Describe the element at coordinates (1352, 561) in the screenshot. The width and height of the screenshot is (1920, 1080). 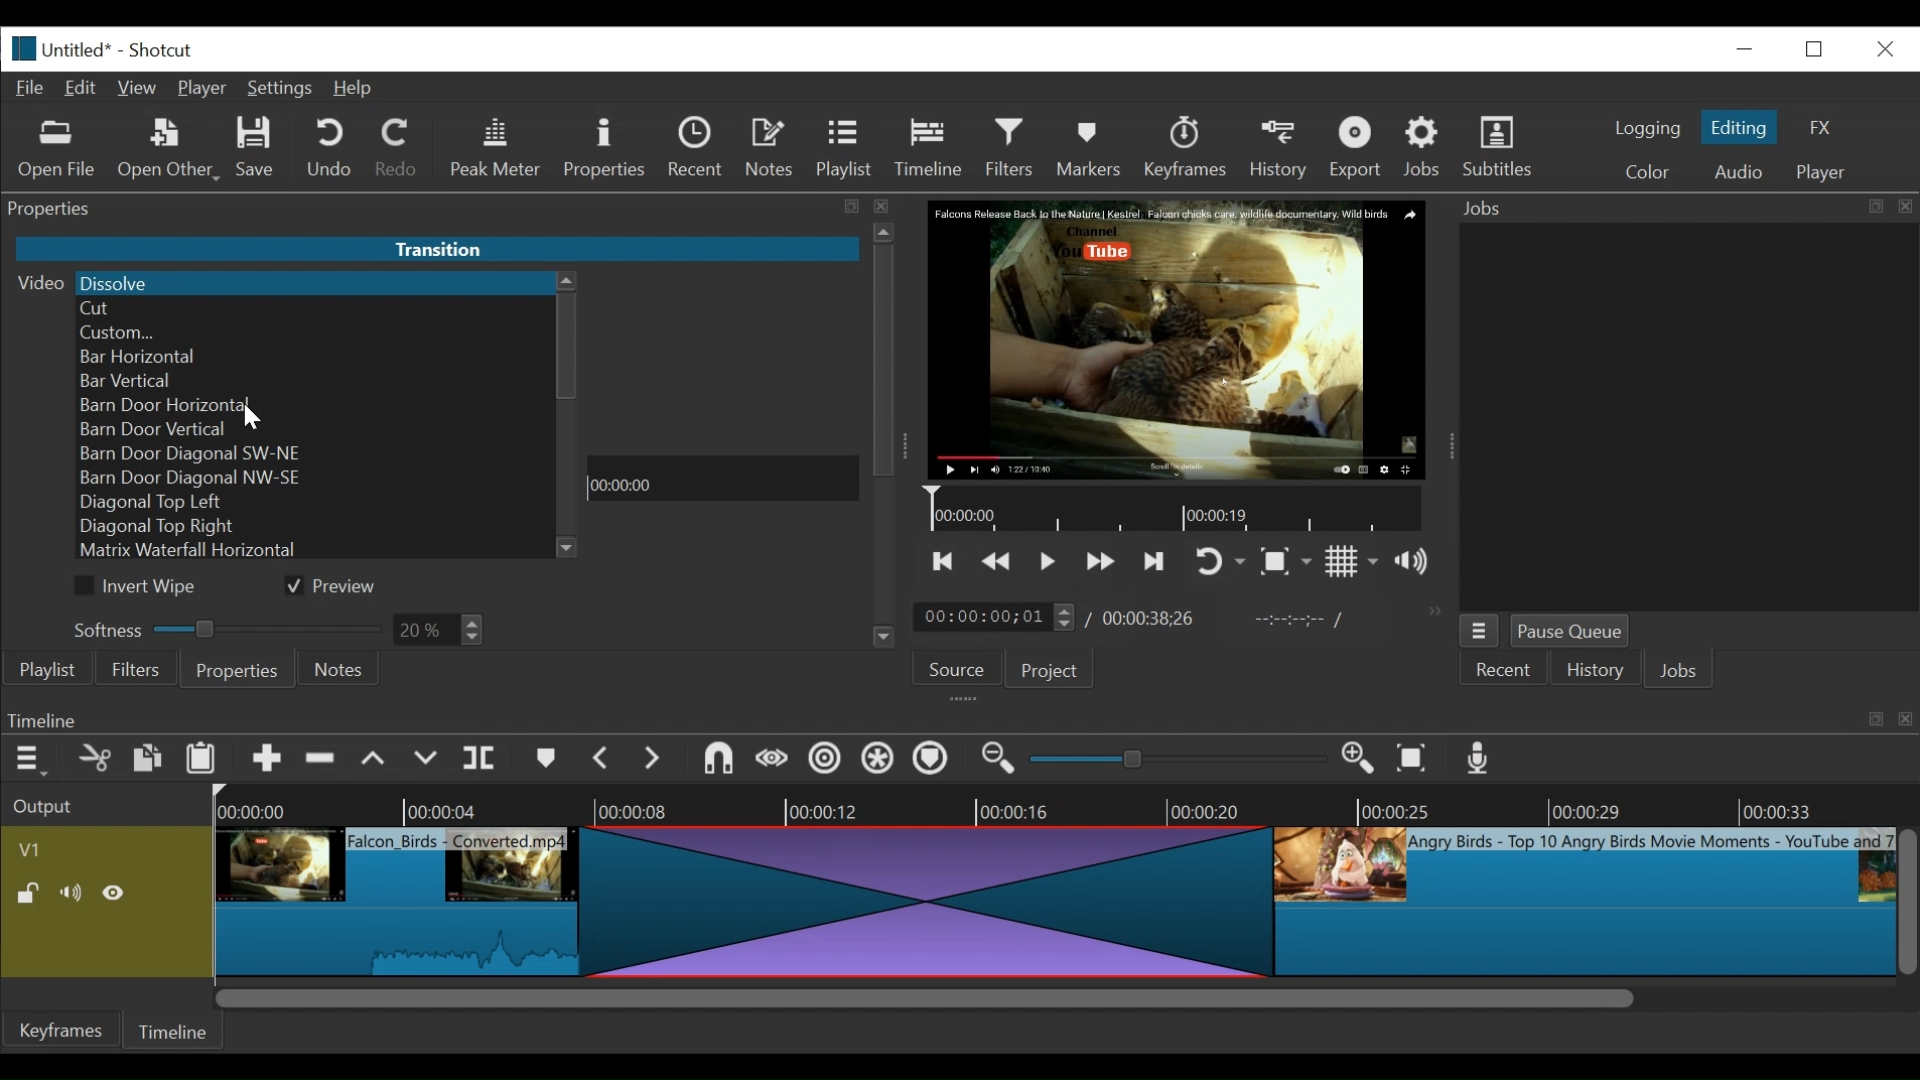
I see `Toggle display grid on player` at that location.